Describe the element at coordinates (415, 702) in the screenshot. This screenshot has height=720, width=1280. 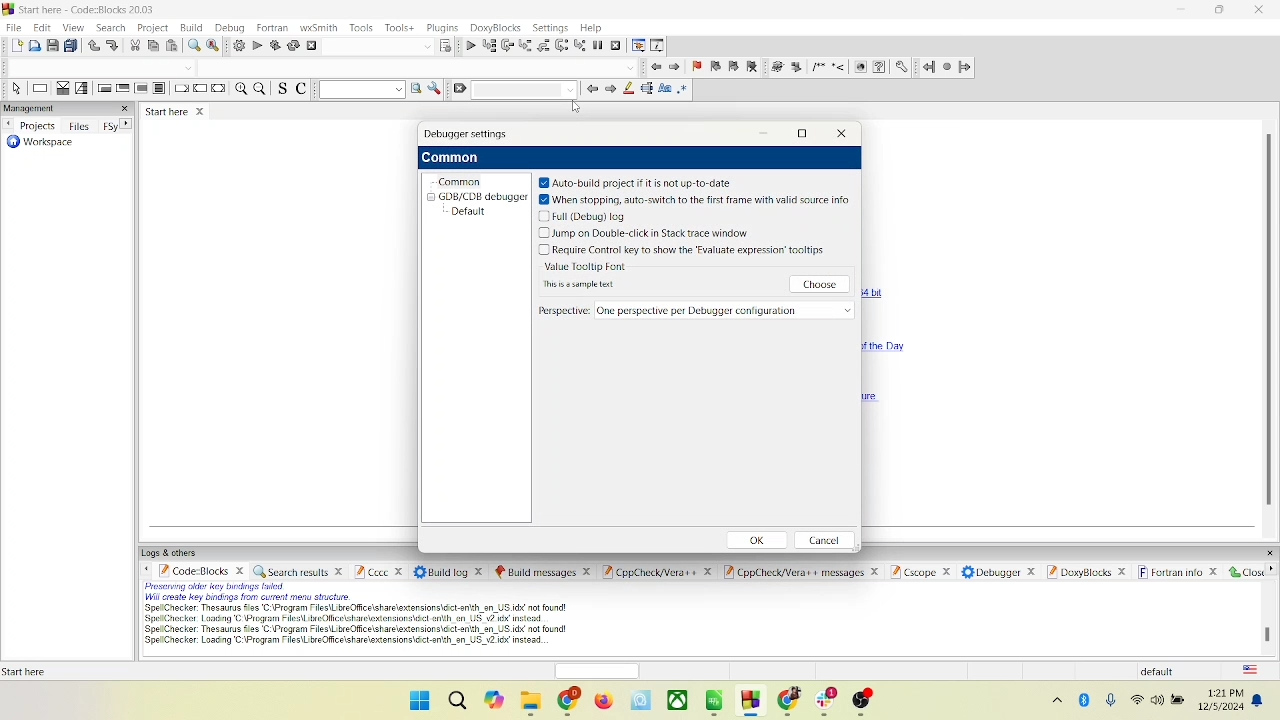
I see `window` at that location.